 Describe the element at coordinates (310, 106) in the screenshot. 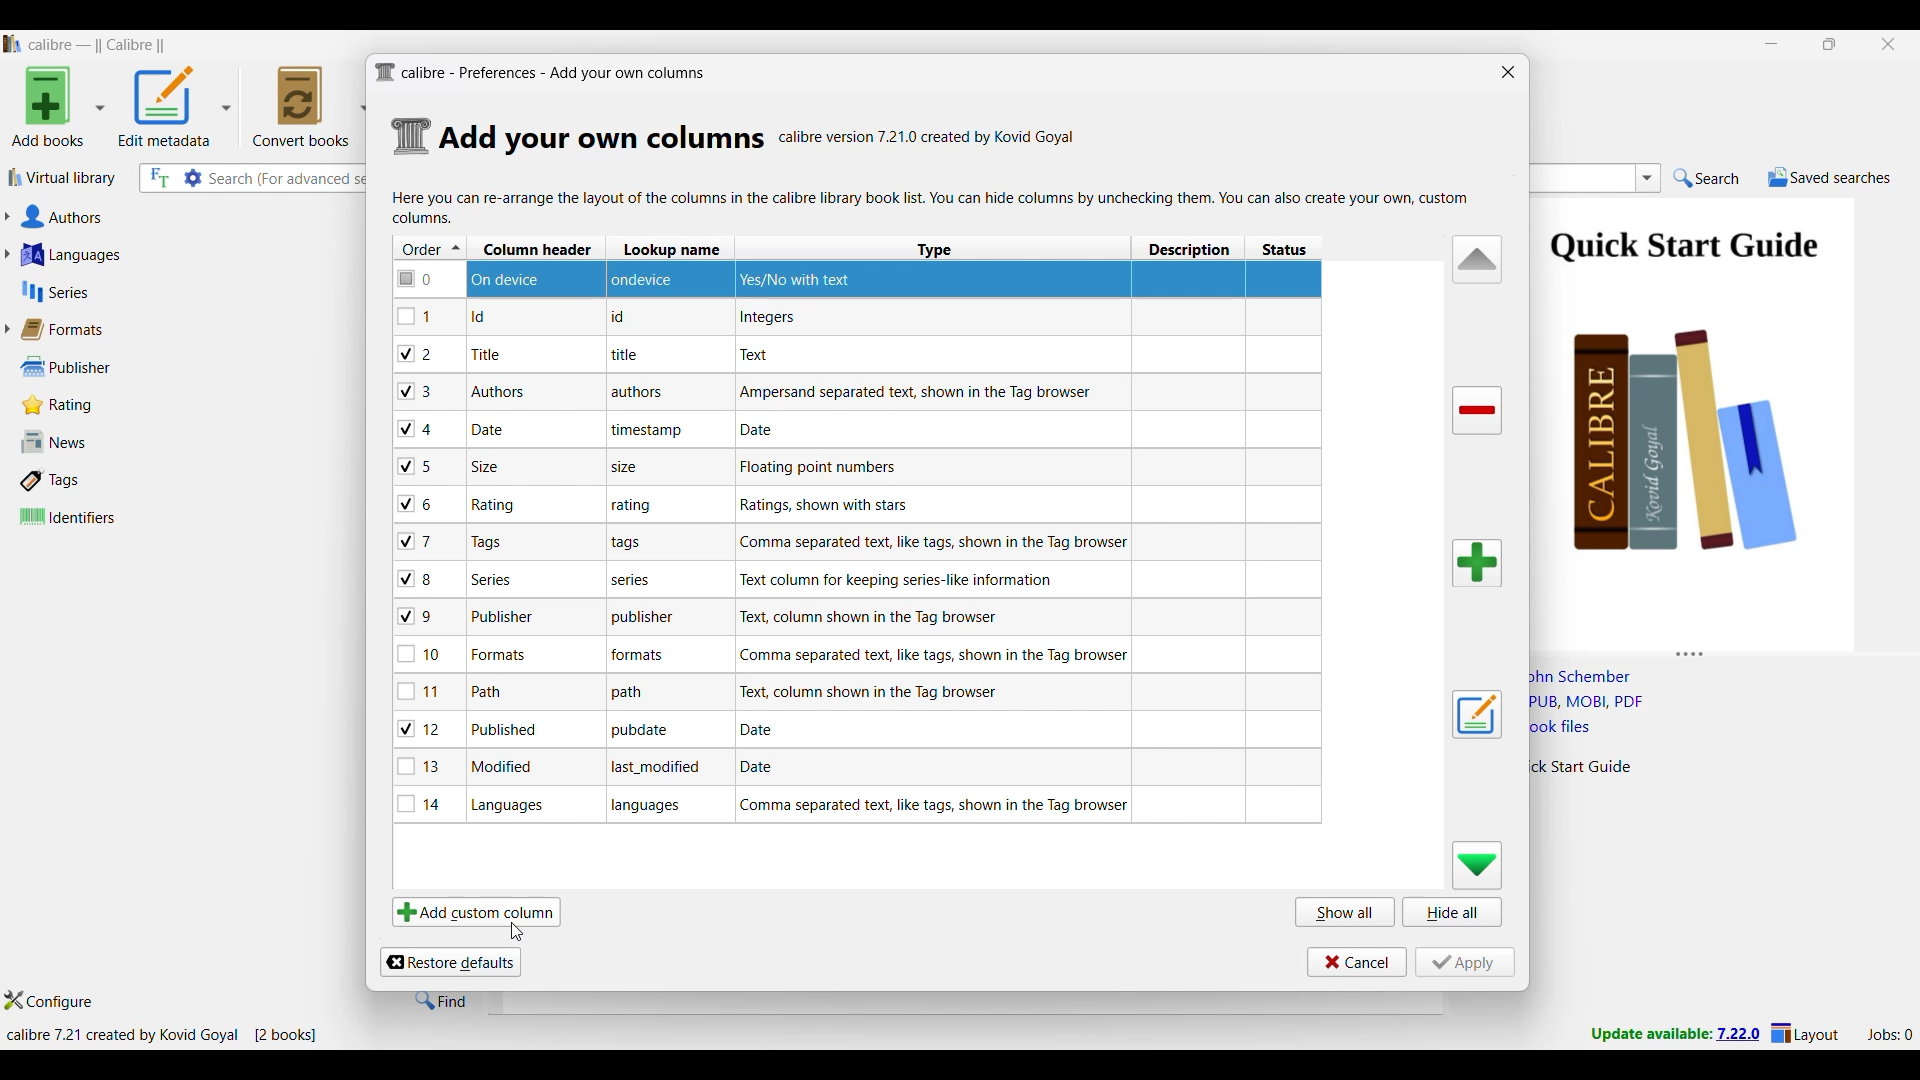

I see `Convert books options` at that location.